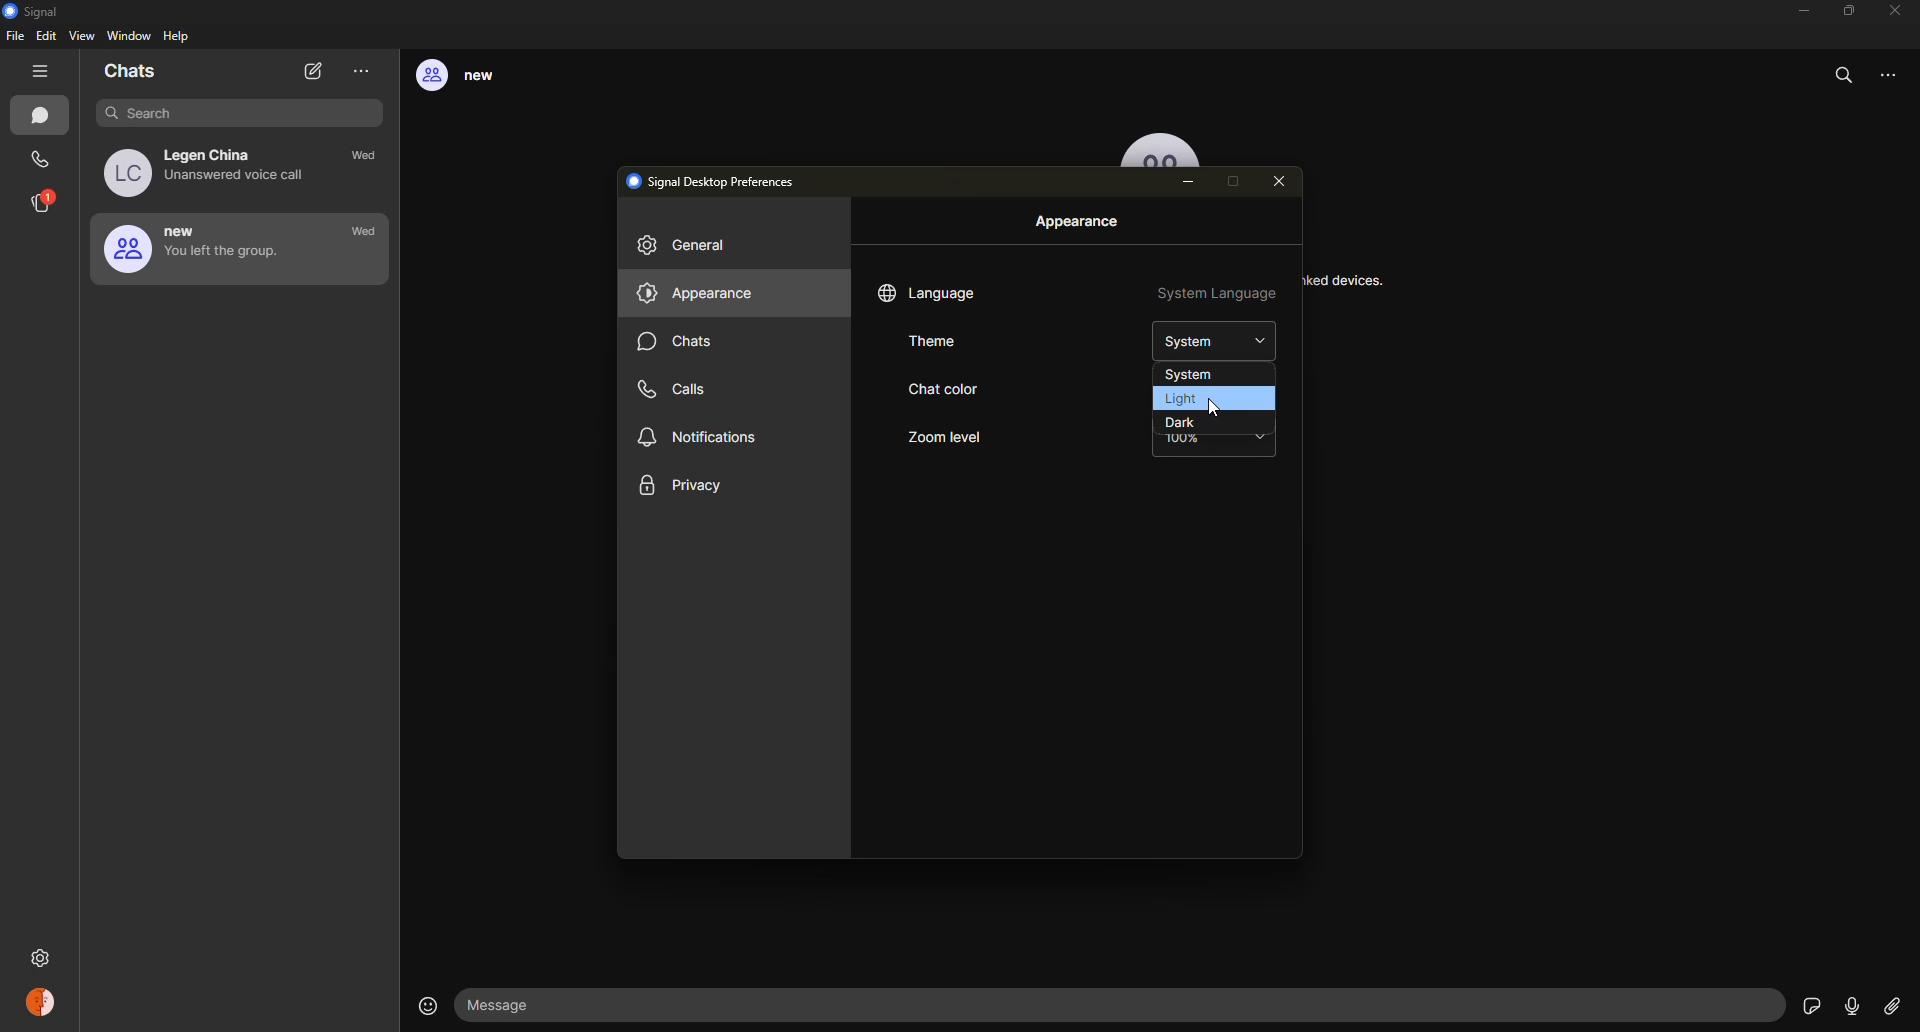 This screenshot has height=1032, width=1920. What do you see at coordinates (1851, 1006) in the screenshot?
I see `record` at bounding box center [1851, 1006].